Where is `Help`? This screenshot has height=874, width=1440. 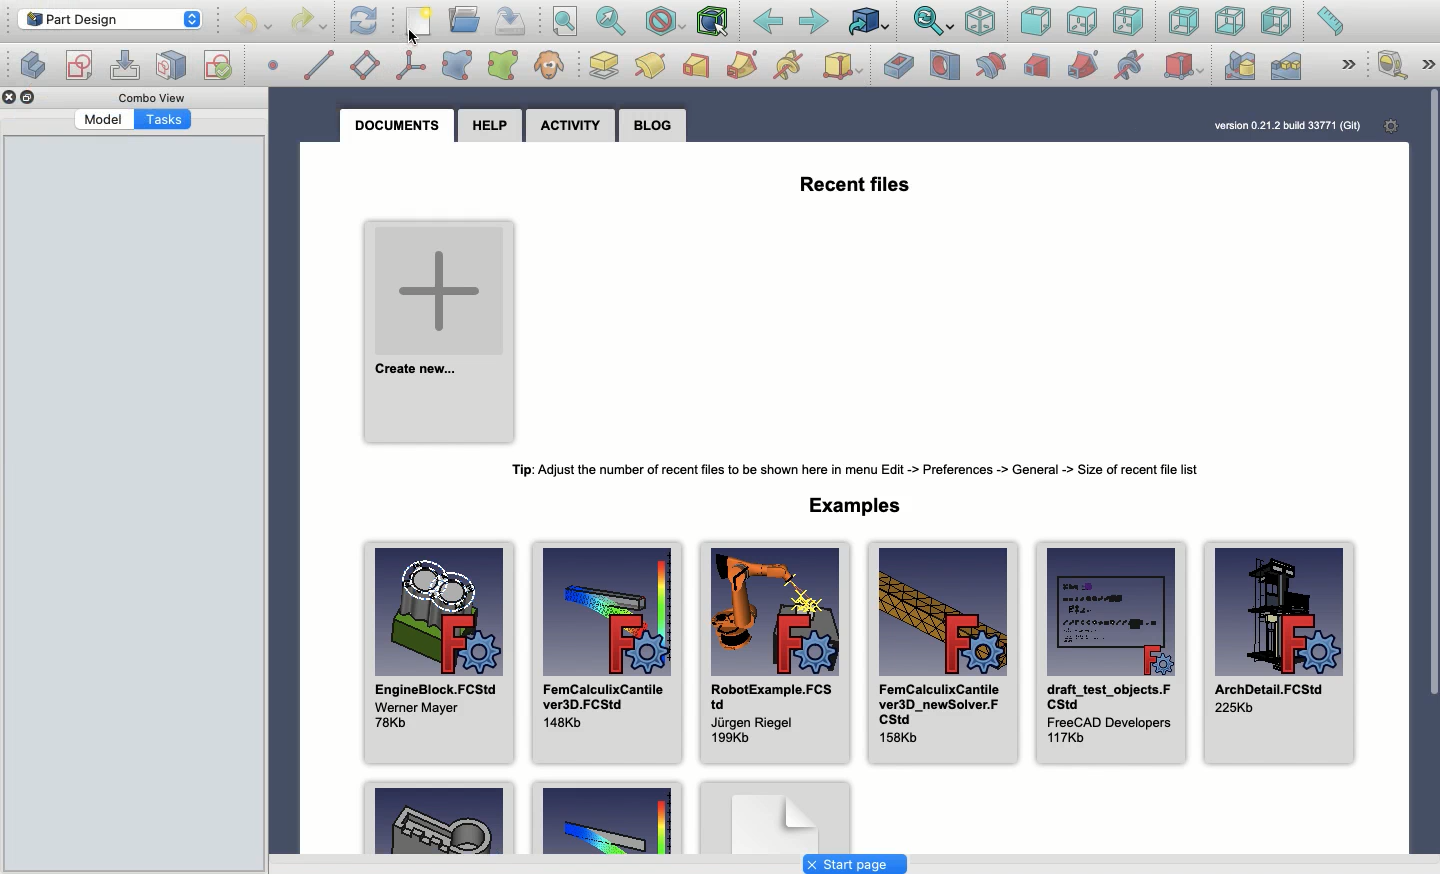
Help is located at coordinates (490, 126).